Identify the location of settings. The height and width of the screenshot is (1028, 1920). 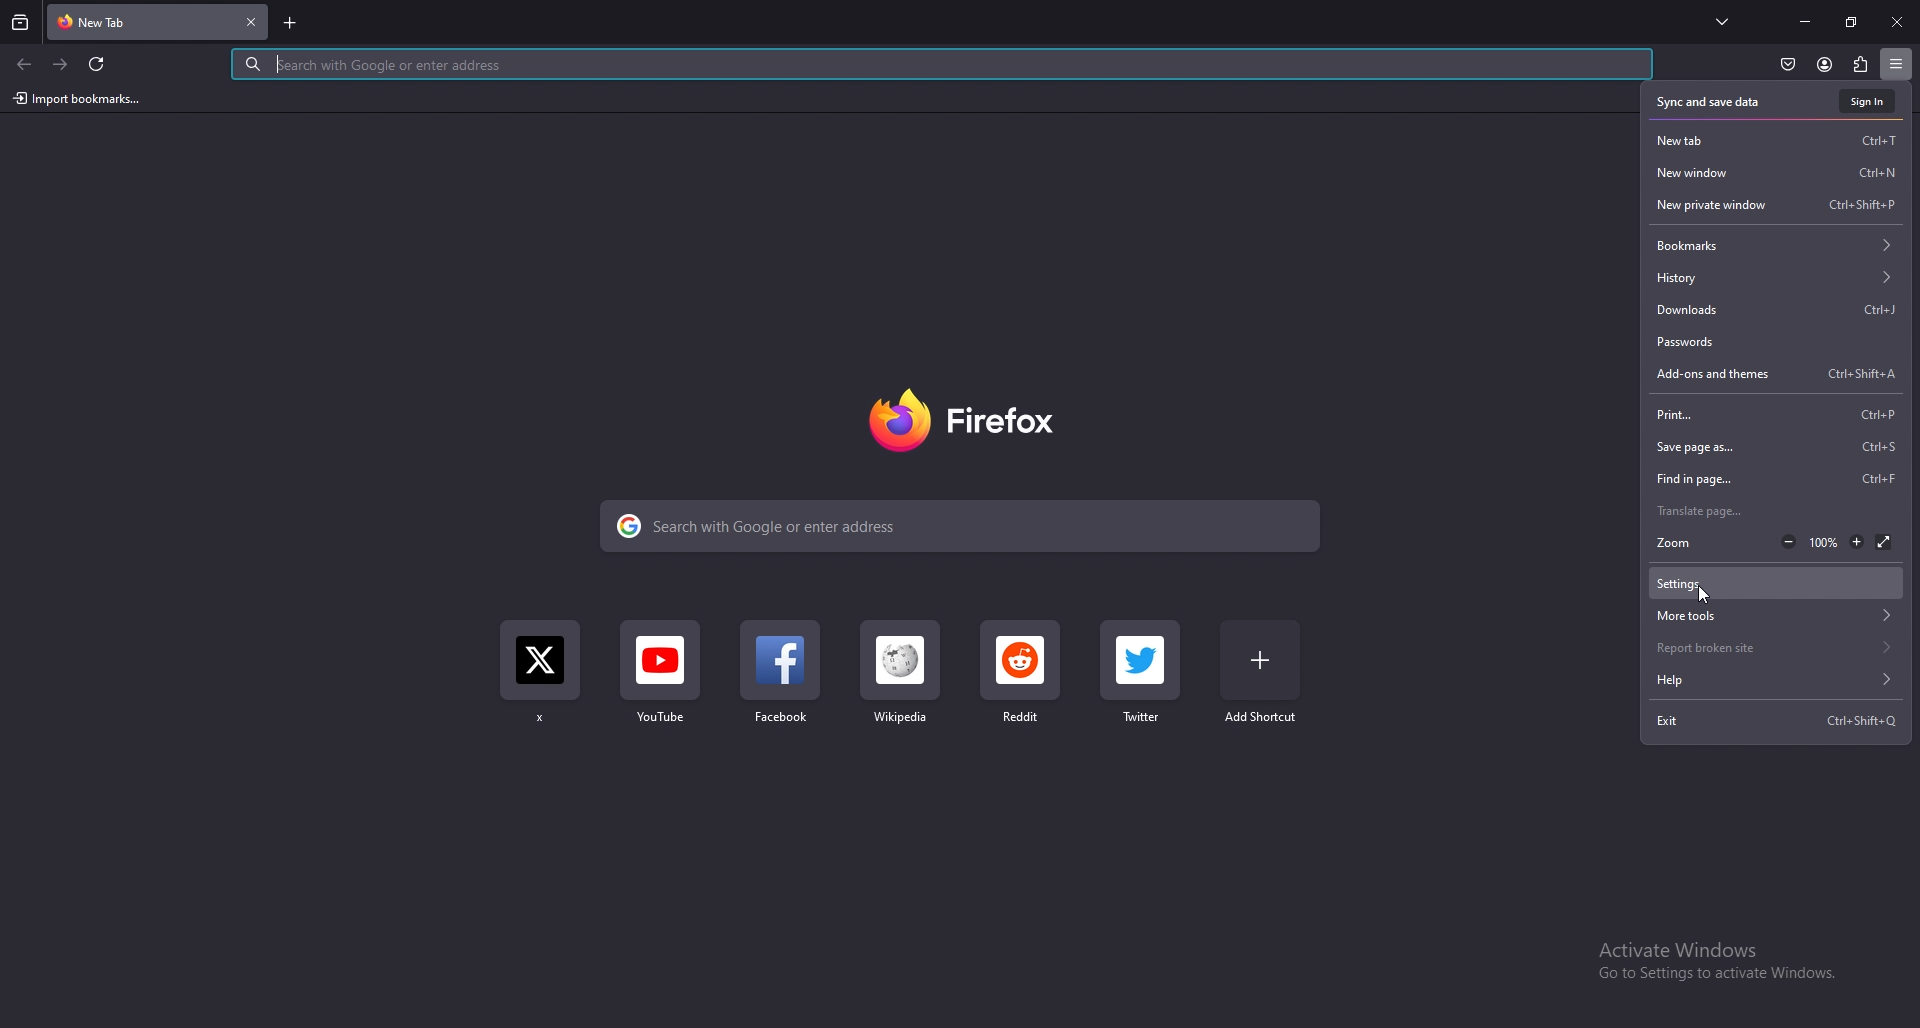
(1763, 583).